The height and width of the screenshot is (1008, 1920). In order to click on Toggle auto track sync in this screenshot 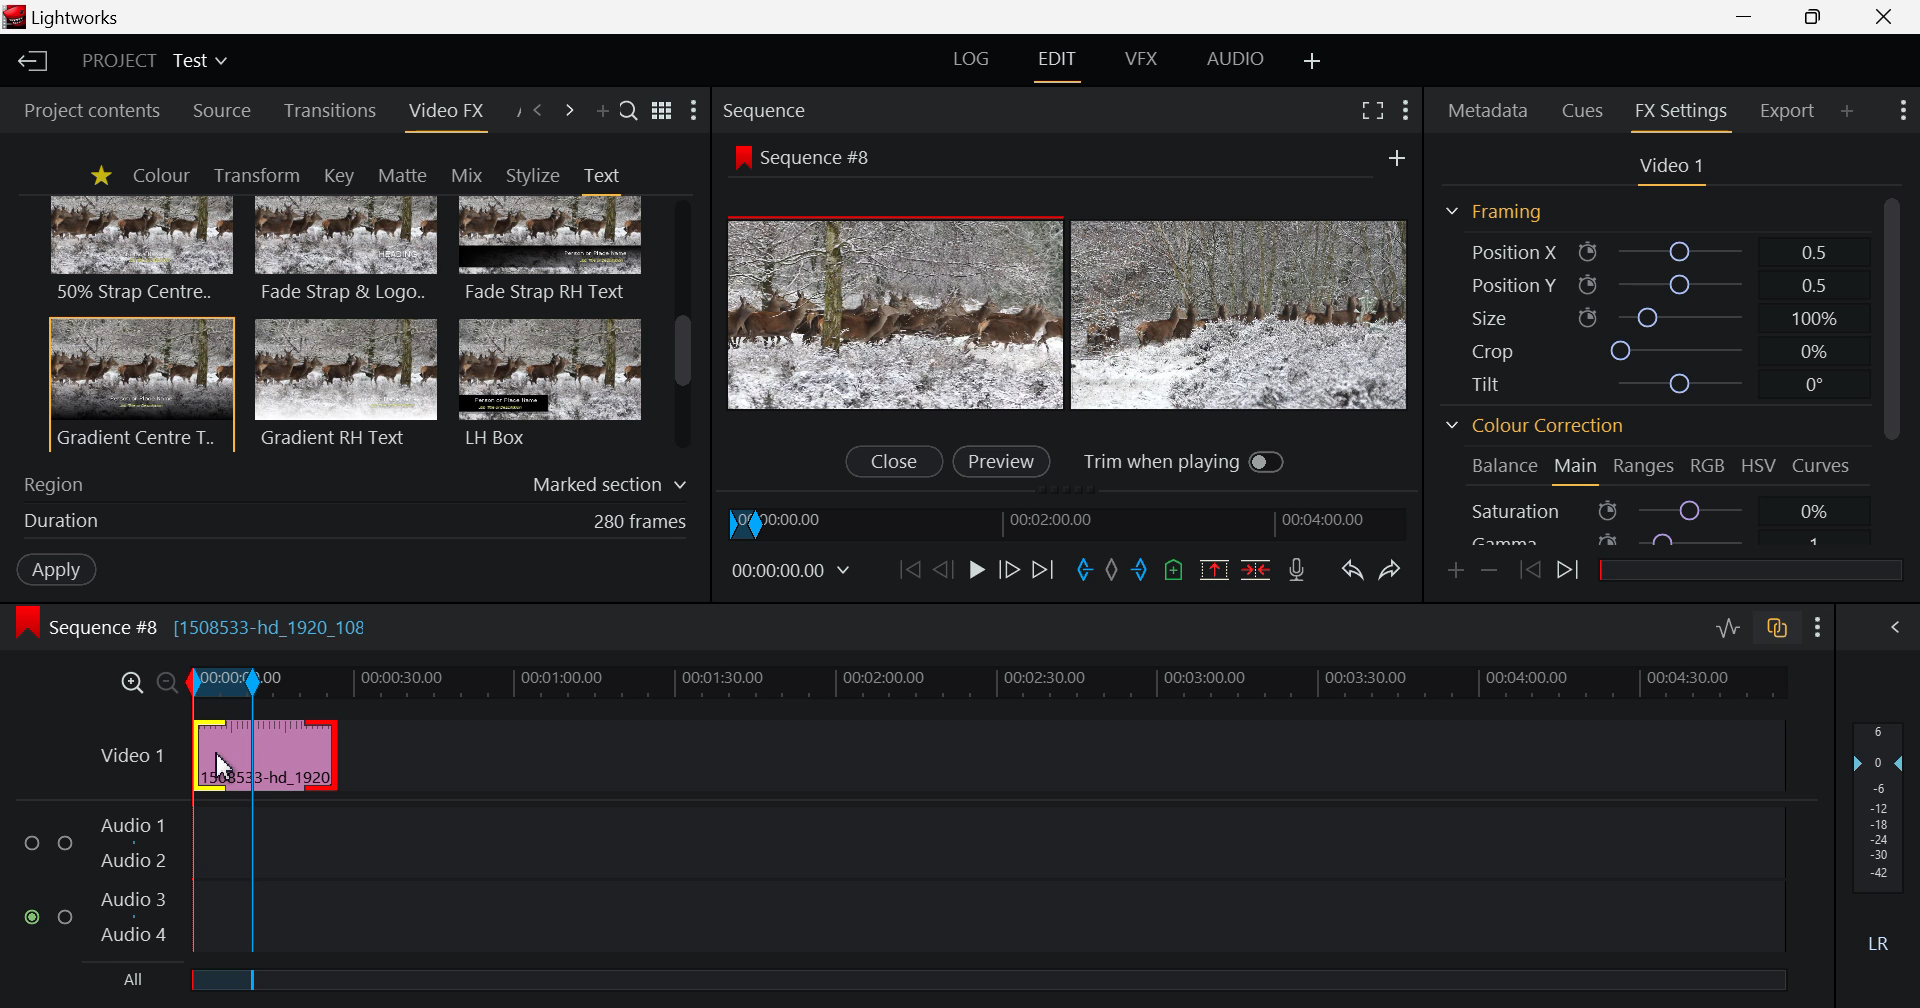, I will do `click(1780, 631)`.